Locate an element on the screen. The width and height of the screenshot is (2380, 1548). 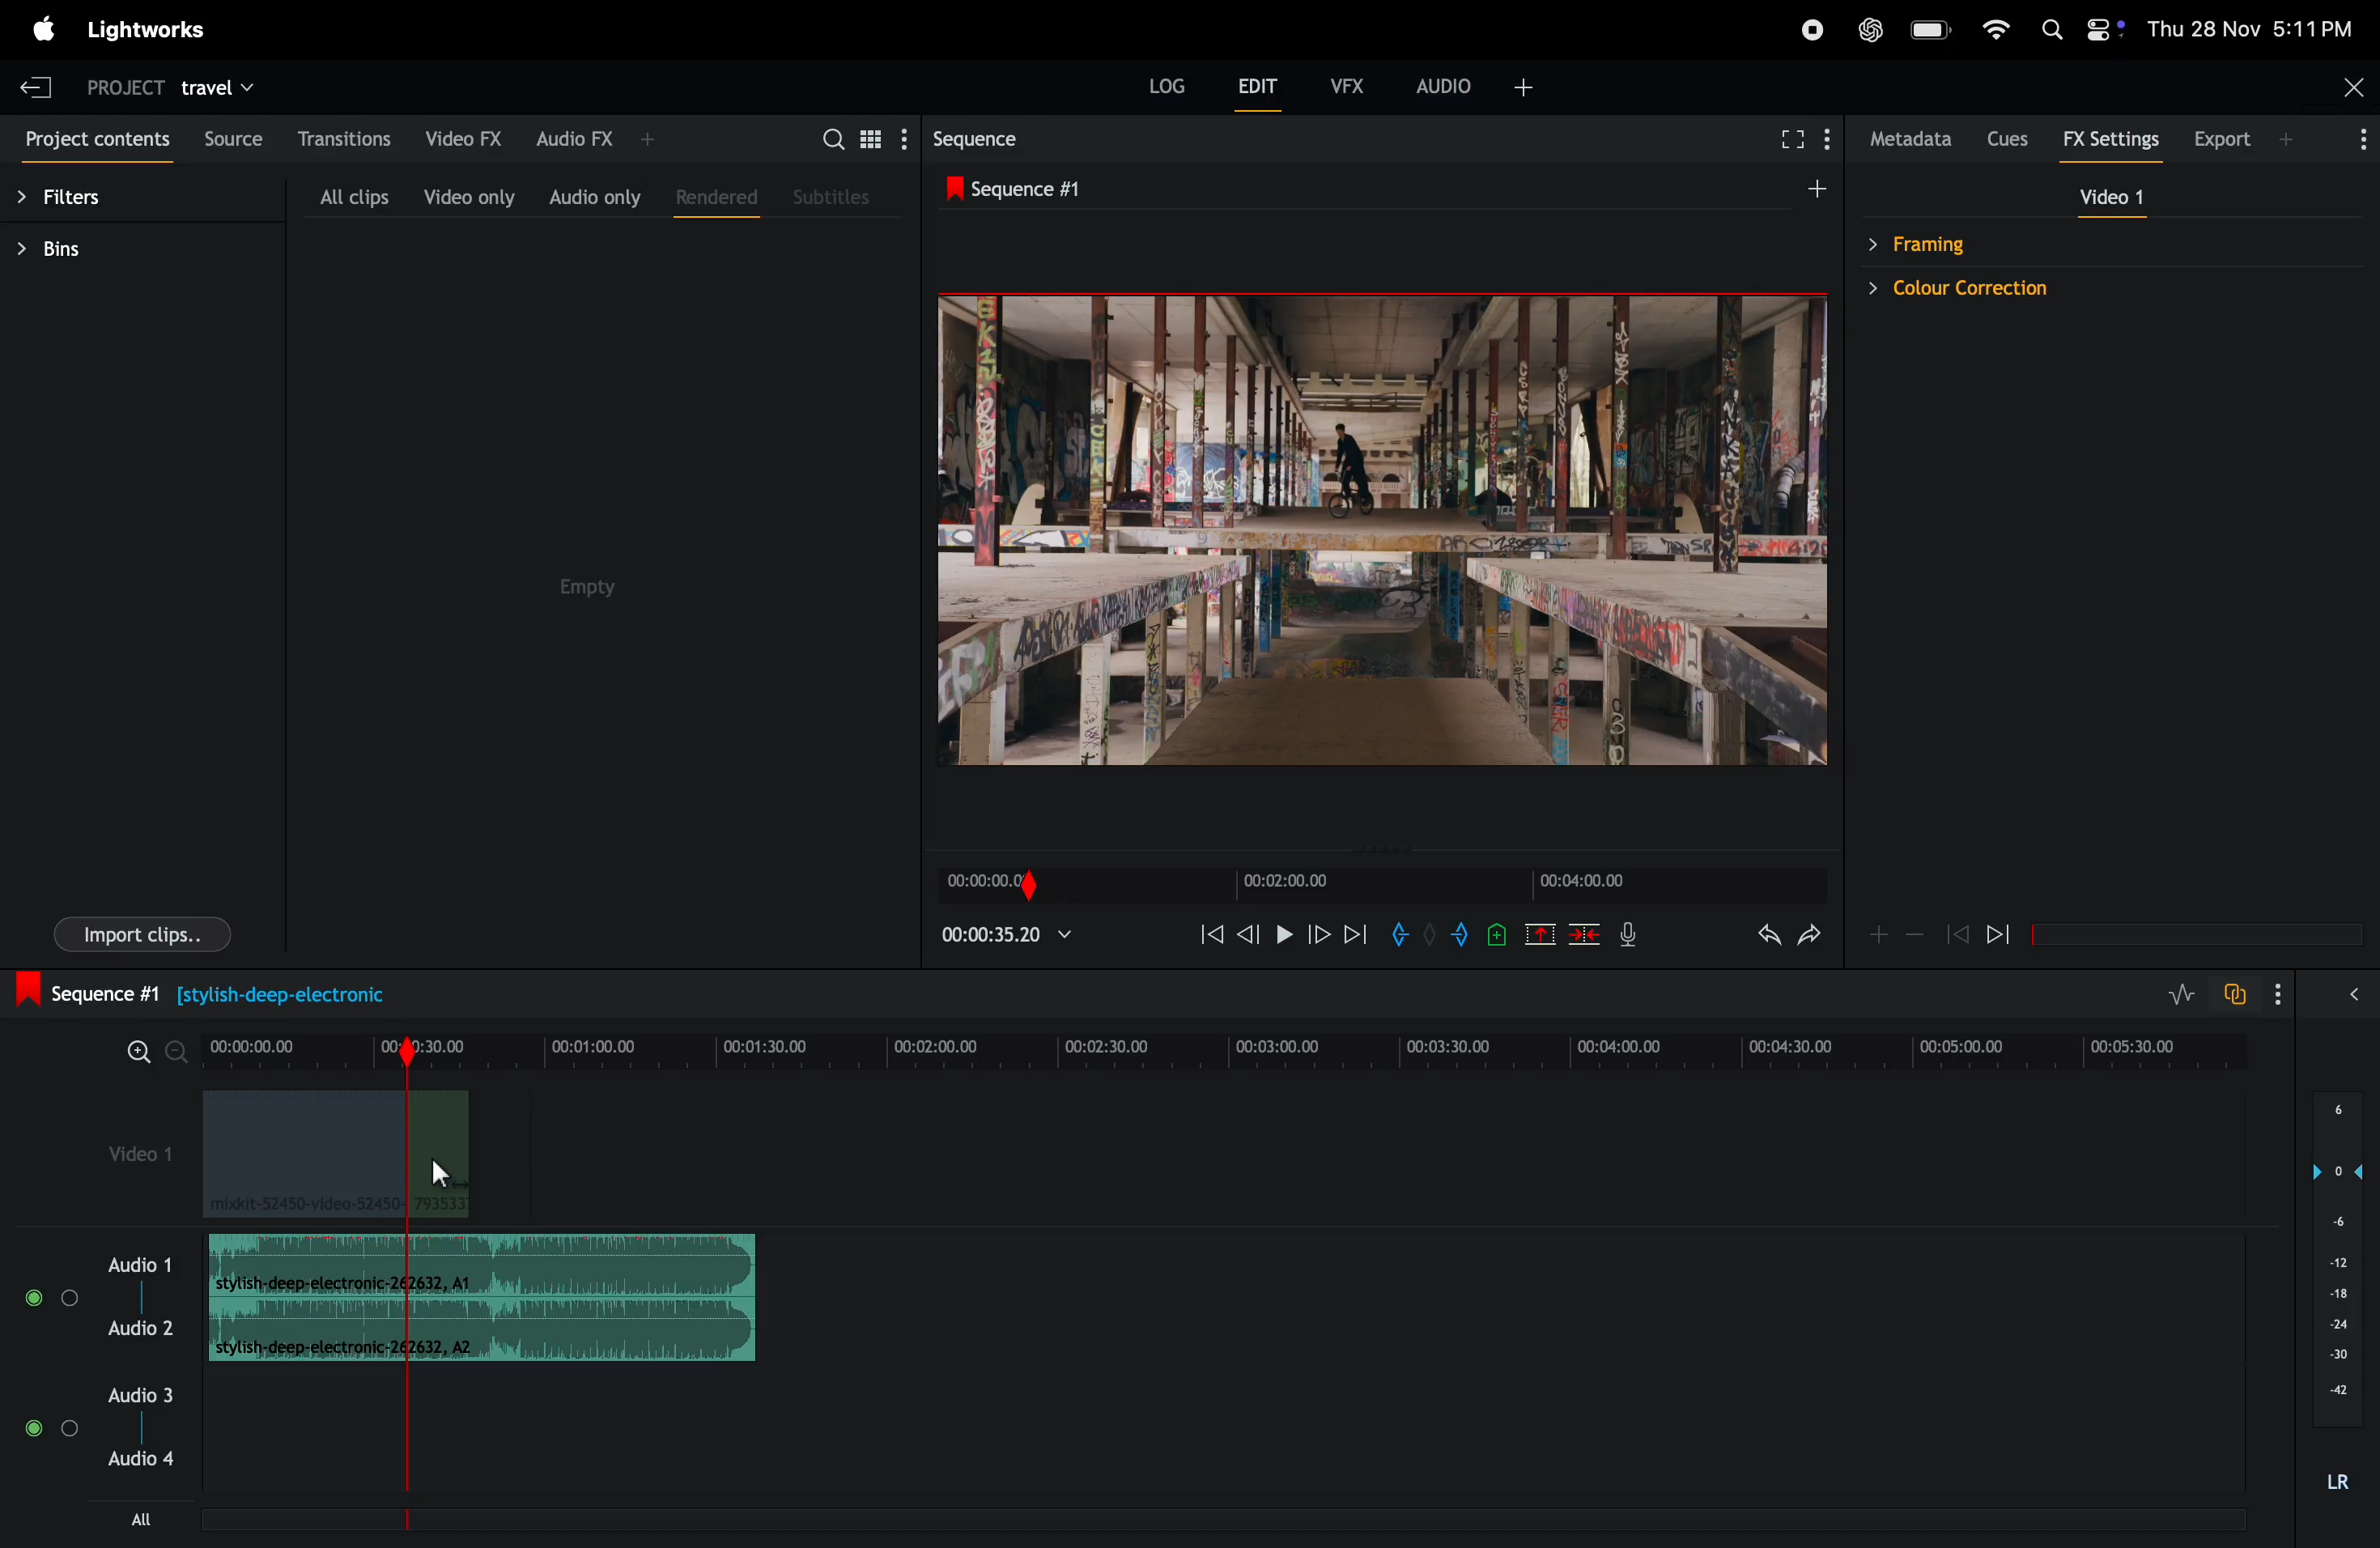
battery is located at coordinates (1933, 28).